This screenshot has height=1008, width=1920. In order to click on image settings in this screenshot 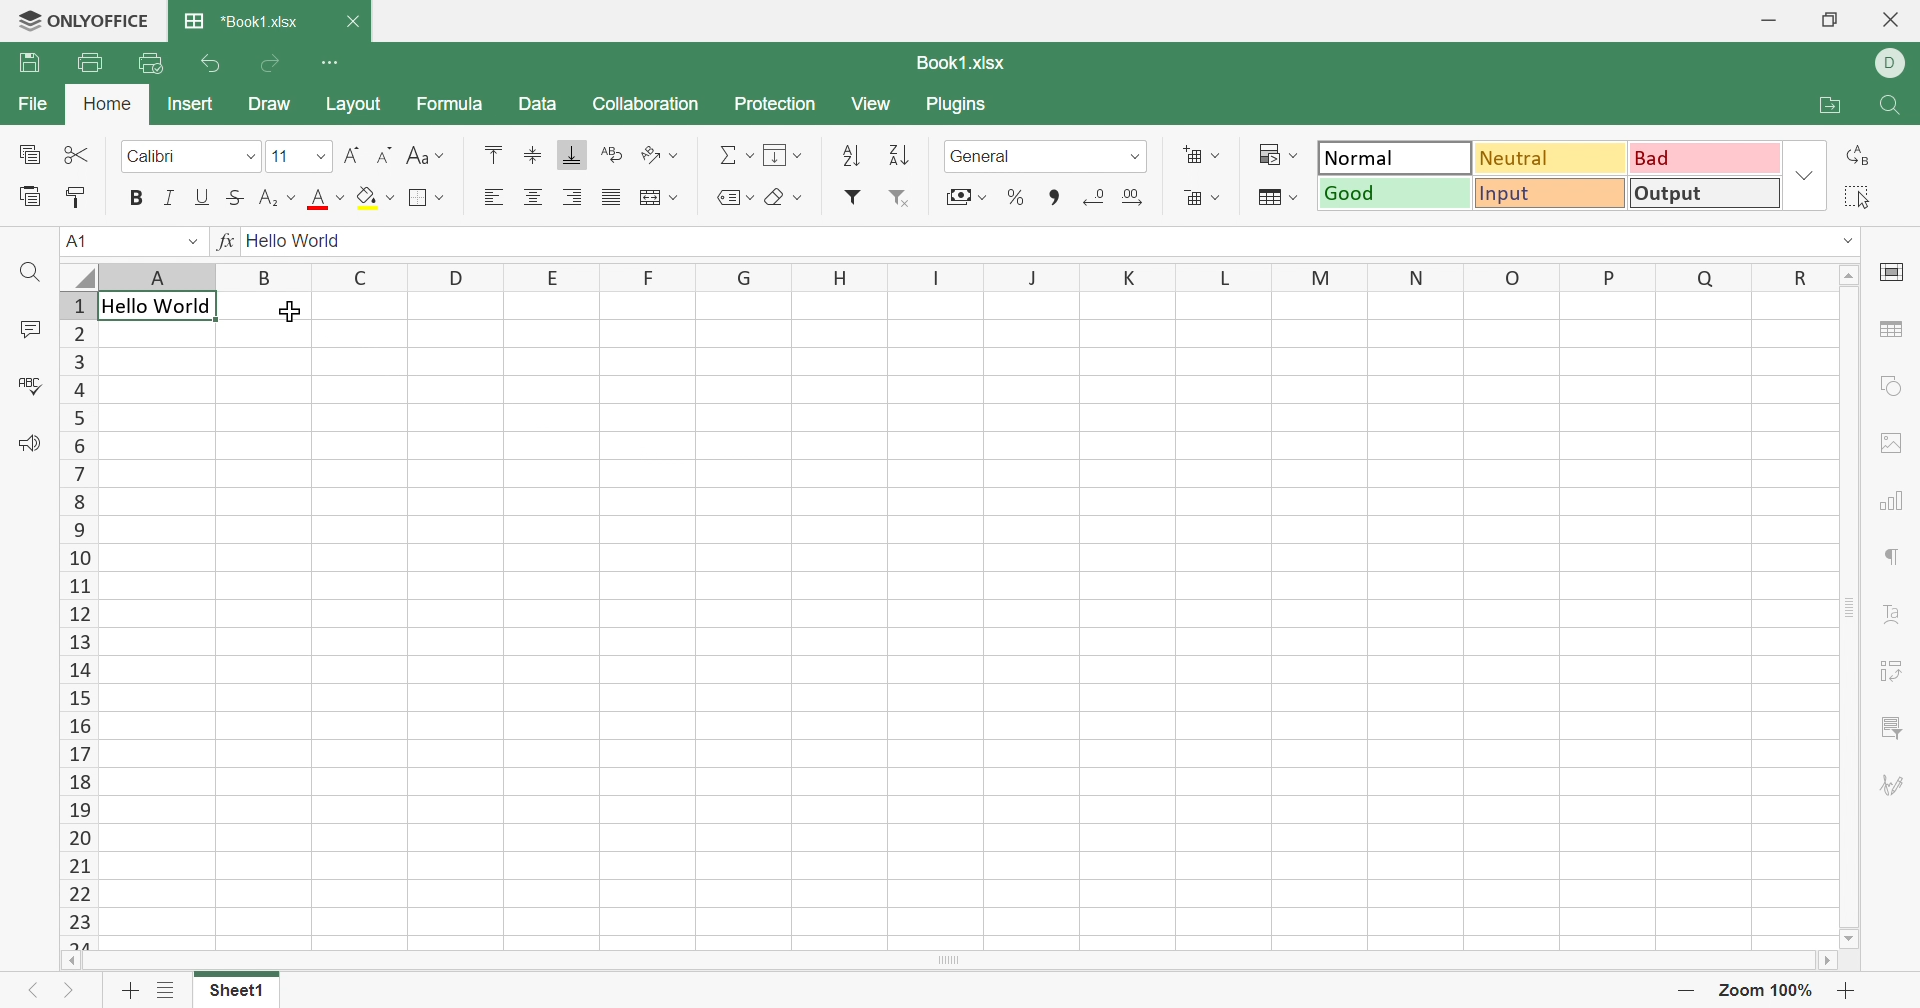, I will do `click(1890, 441)`.